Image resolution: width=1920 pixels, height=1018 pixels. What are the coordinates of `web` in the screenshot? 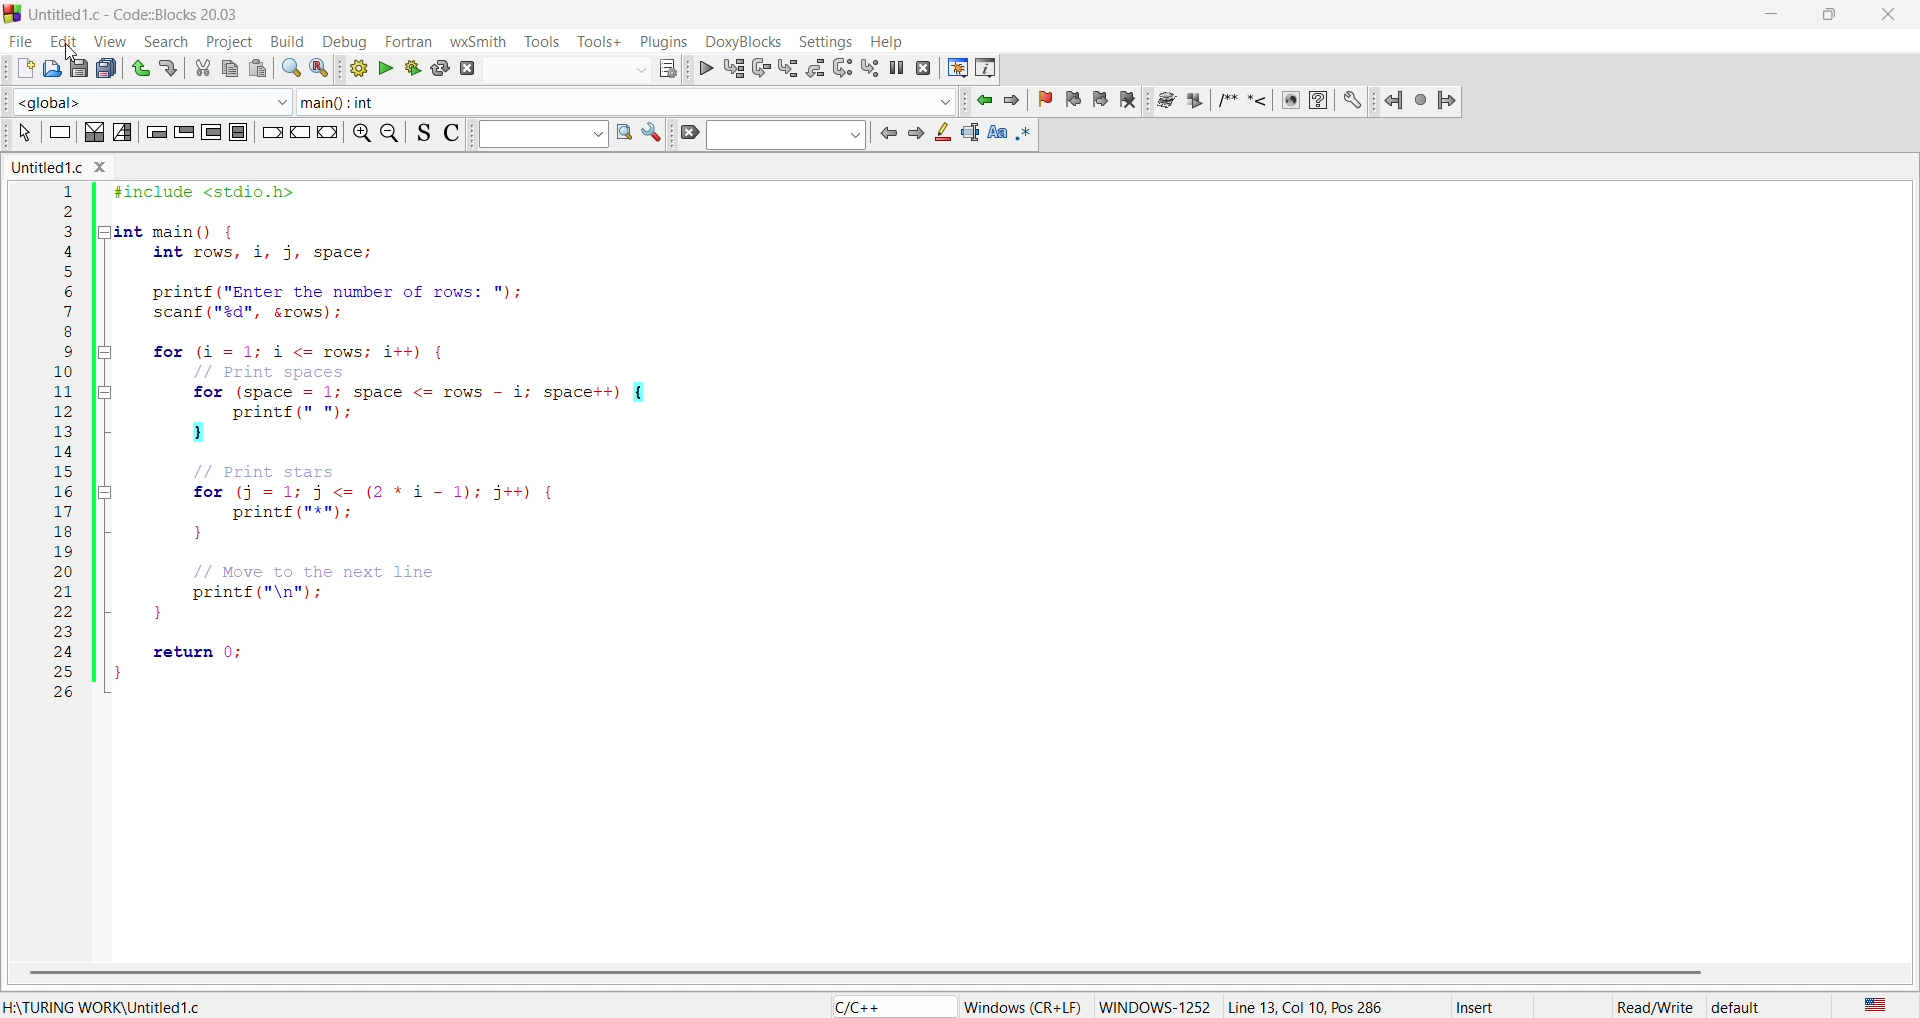 It's located at (1291, 101).